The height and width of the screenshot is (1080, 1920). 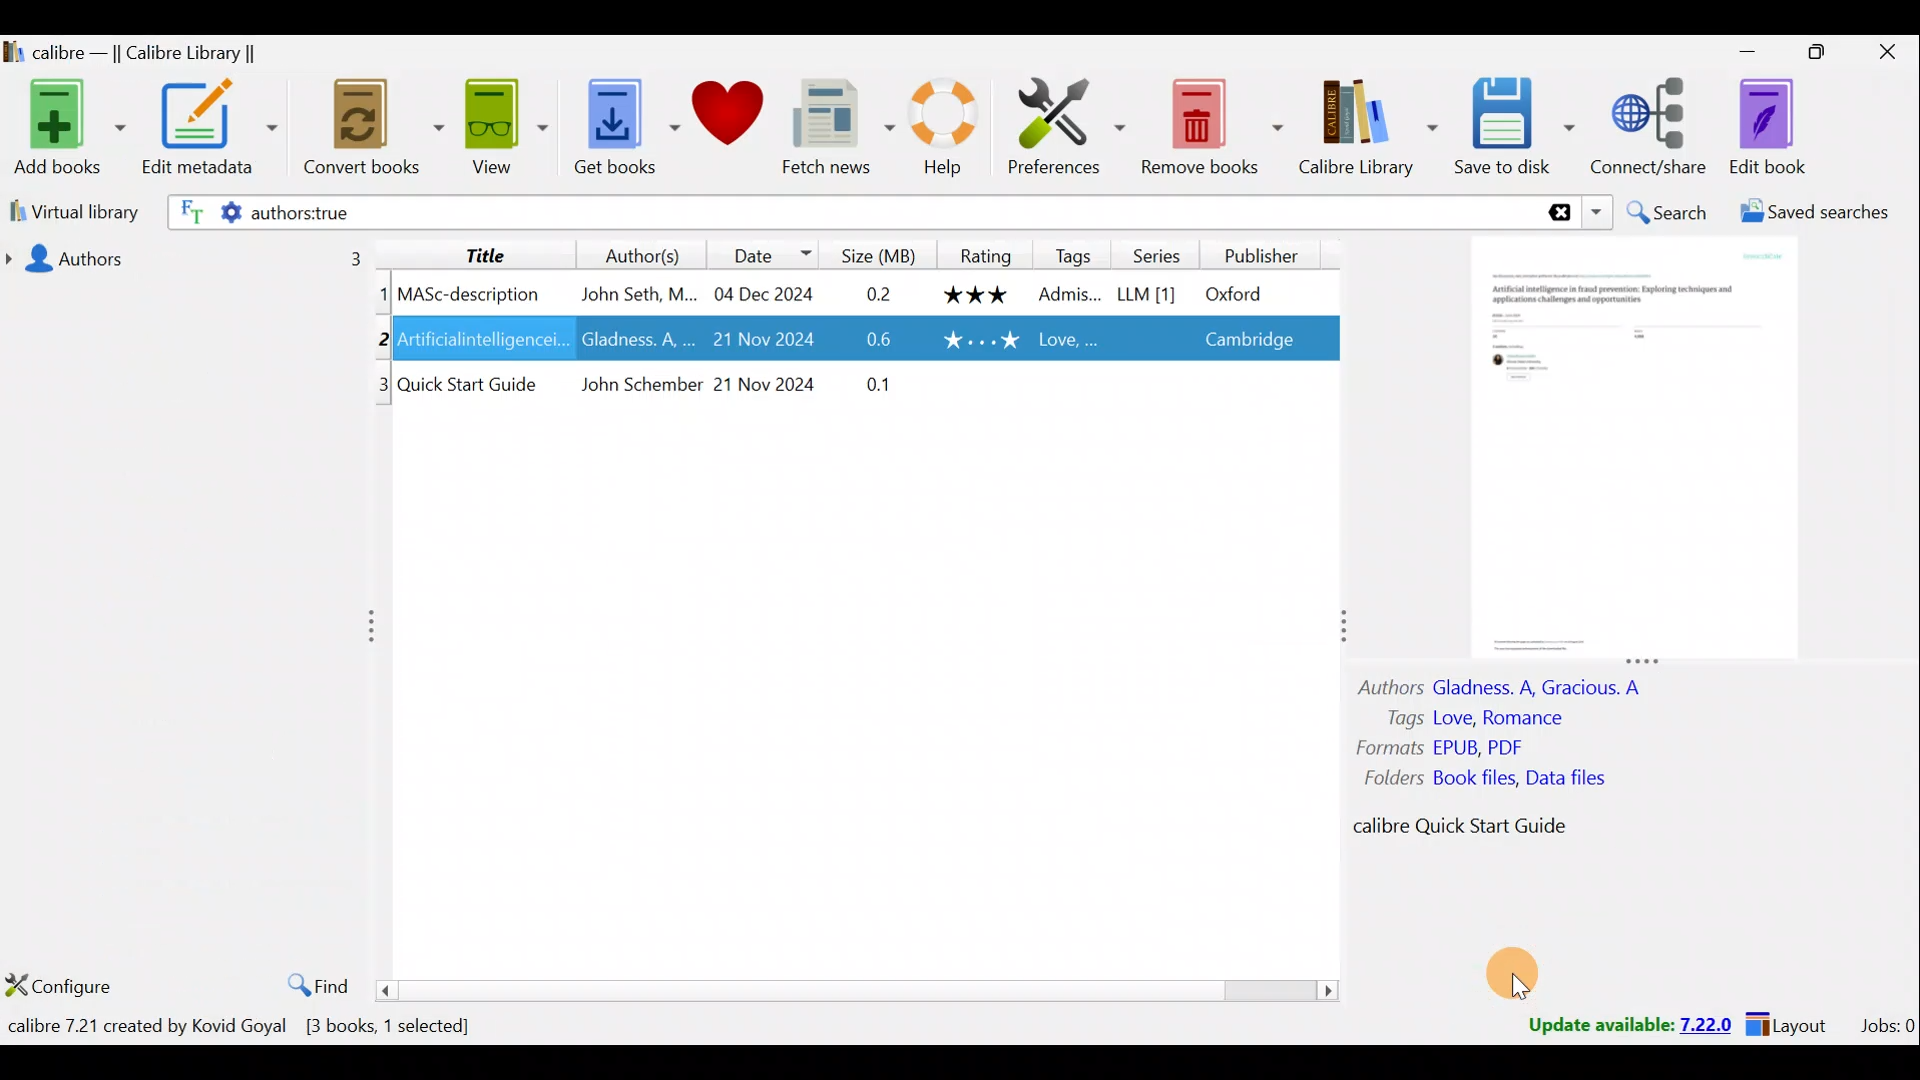 I want to click on Convert books, so click(x=357, y=131).